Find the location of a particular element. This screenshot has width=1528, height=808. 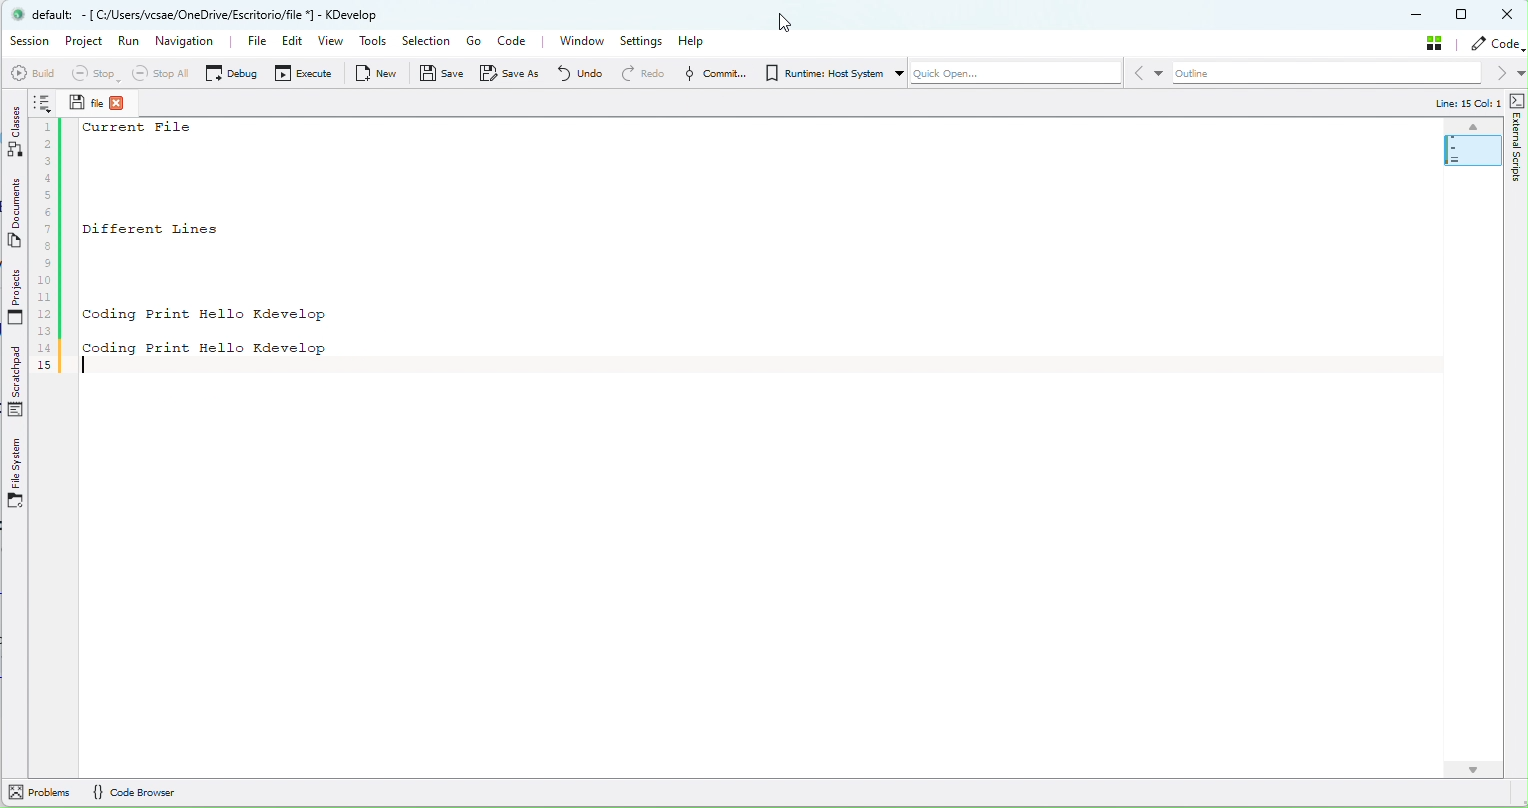

New is located at coordinates (380, 73).